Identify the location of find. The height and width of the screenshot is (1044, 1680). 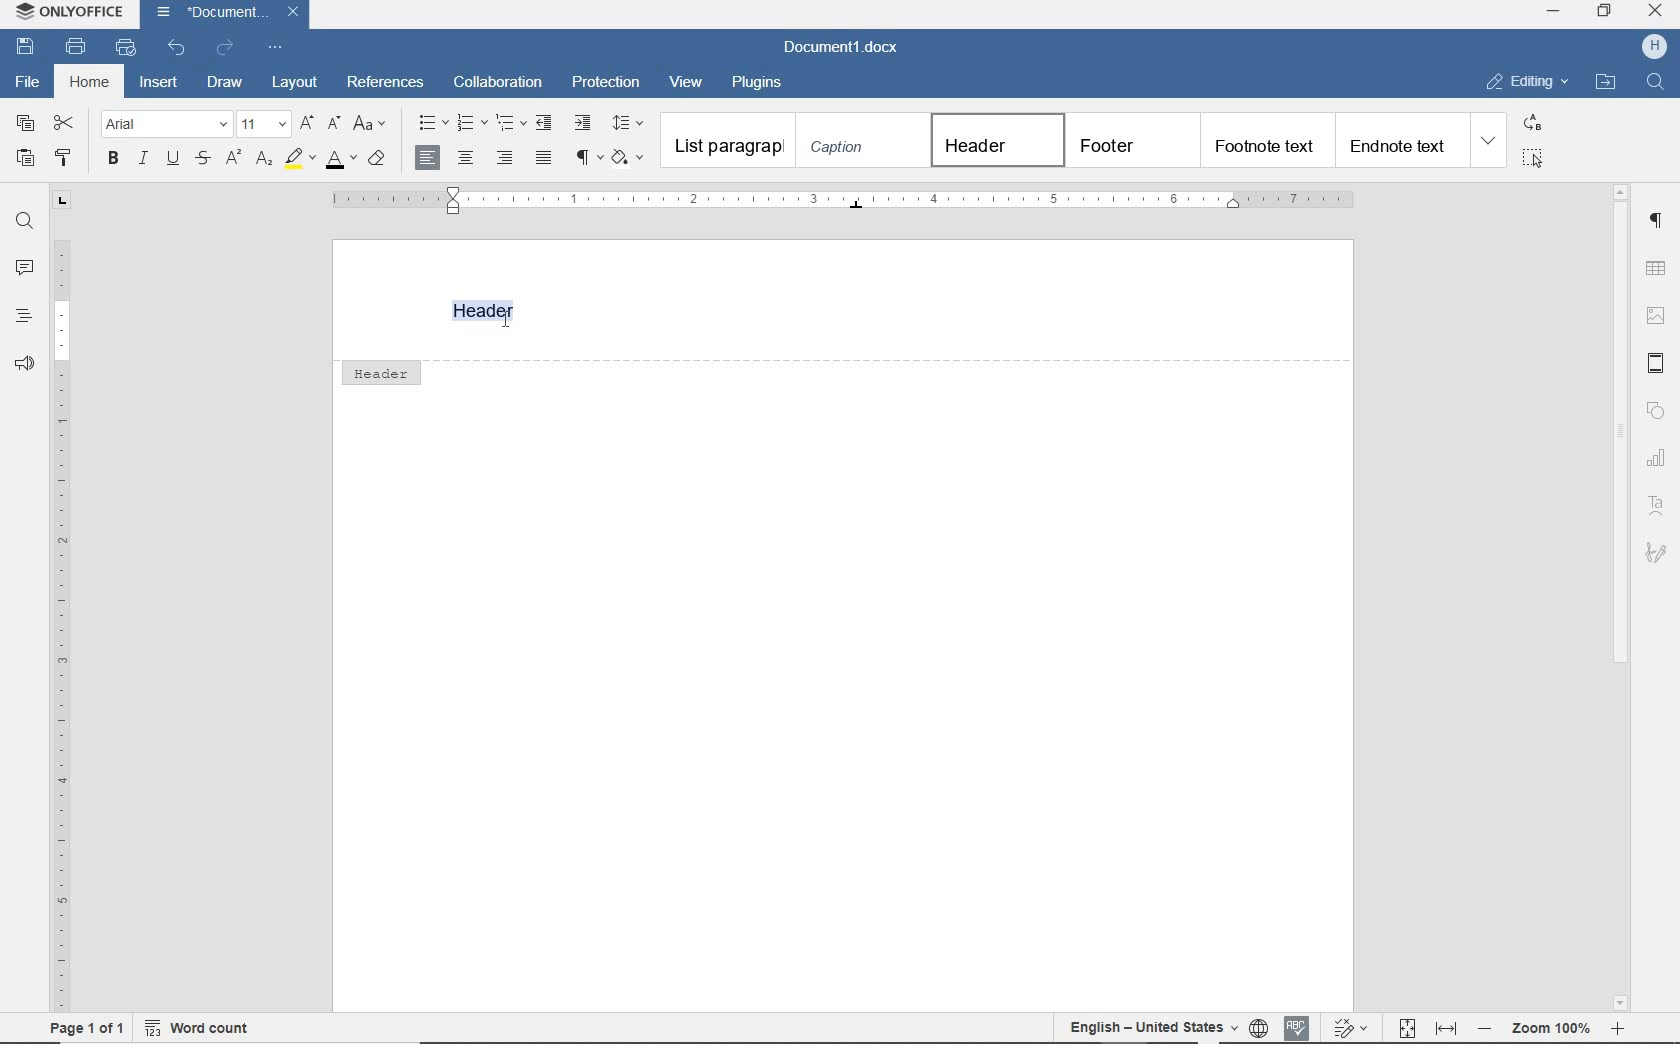
(22, 221).